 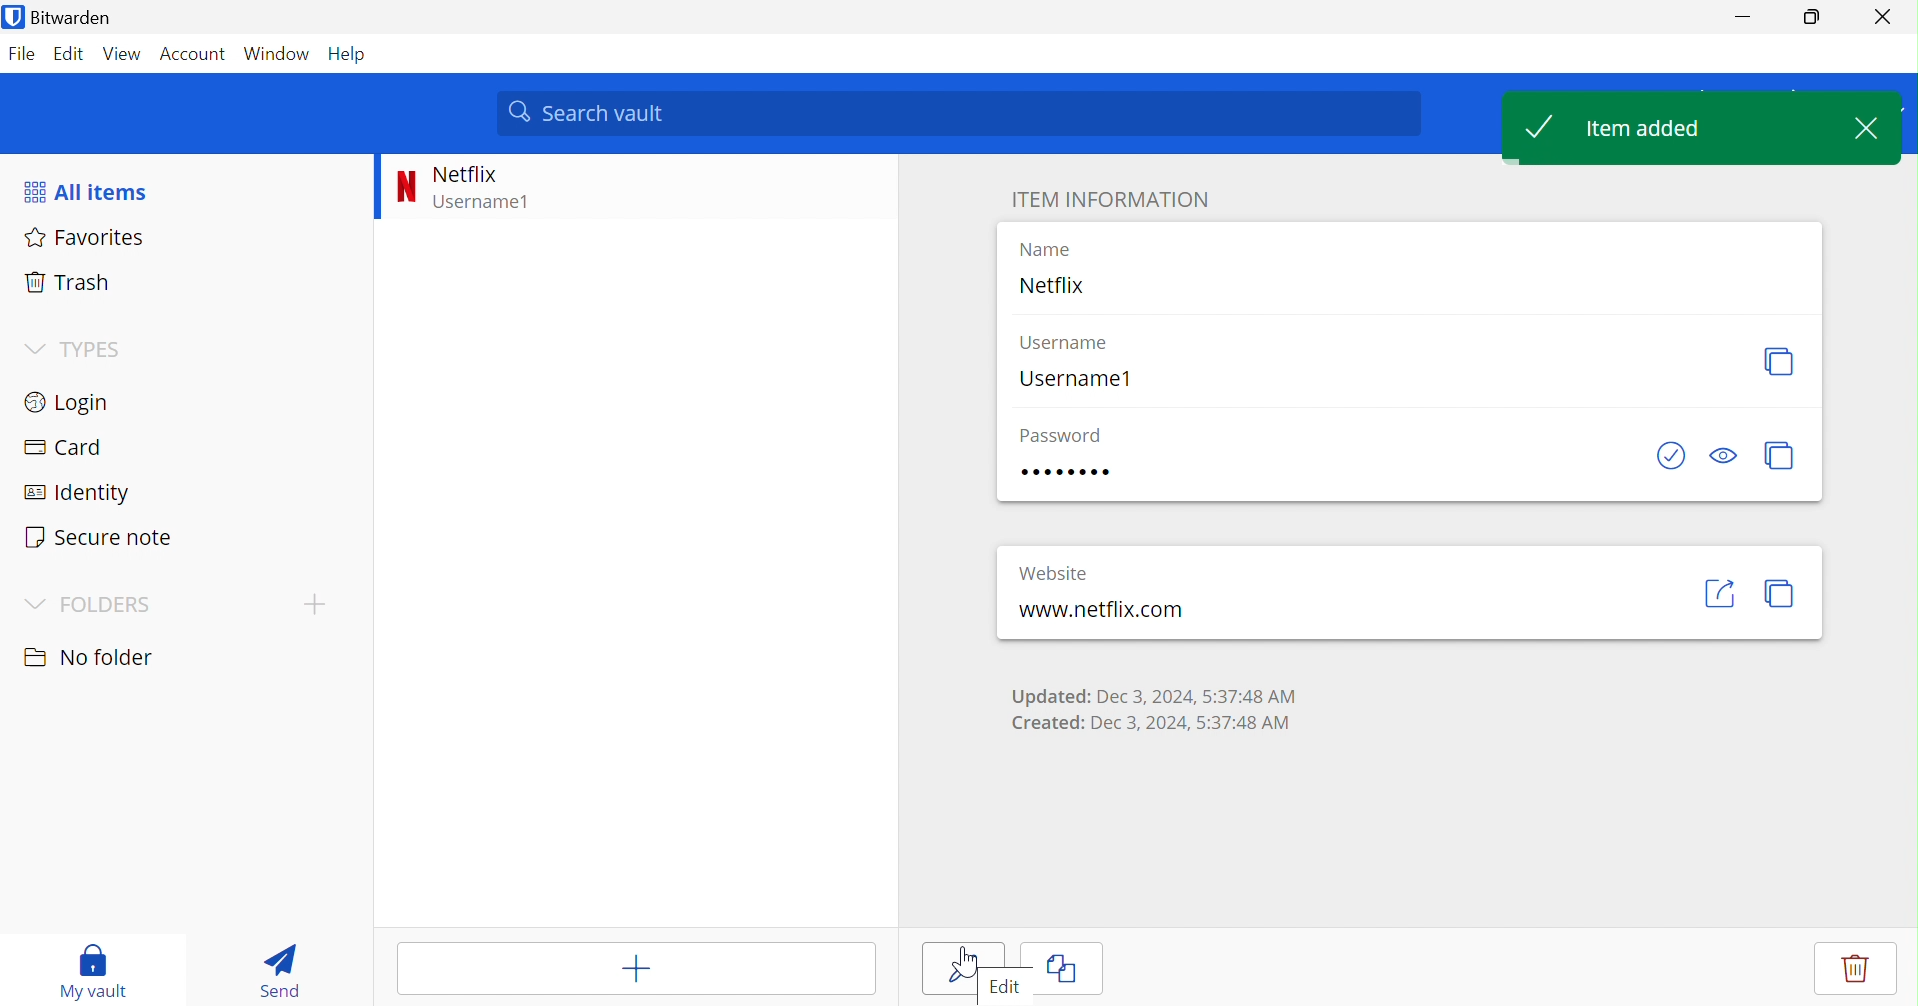 What do you see at coordinates (1815, 18) in the screenshot?
I see `Restore down` at bounding box center [1815, 18].